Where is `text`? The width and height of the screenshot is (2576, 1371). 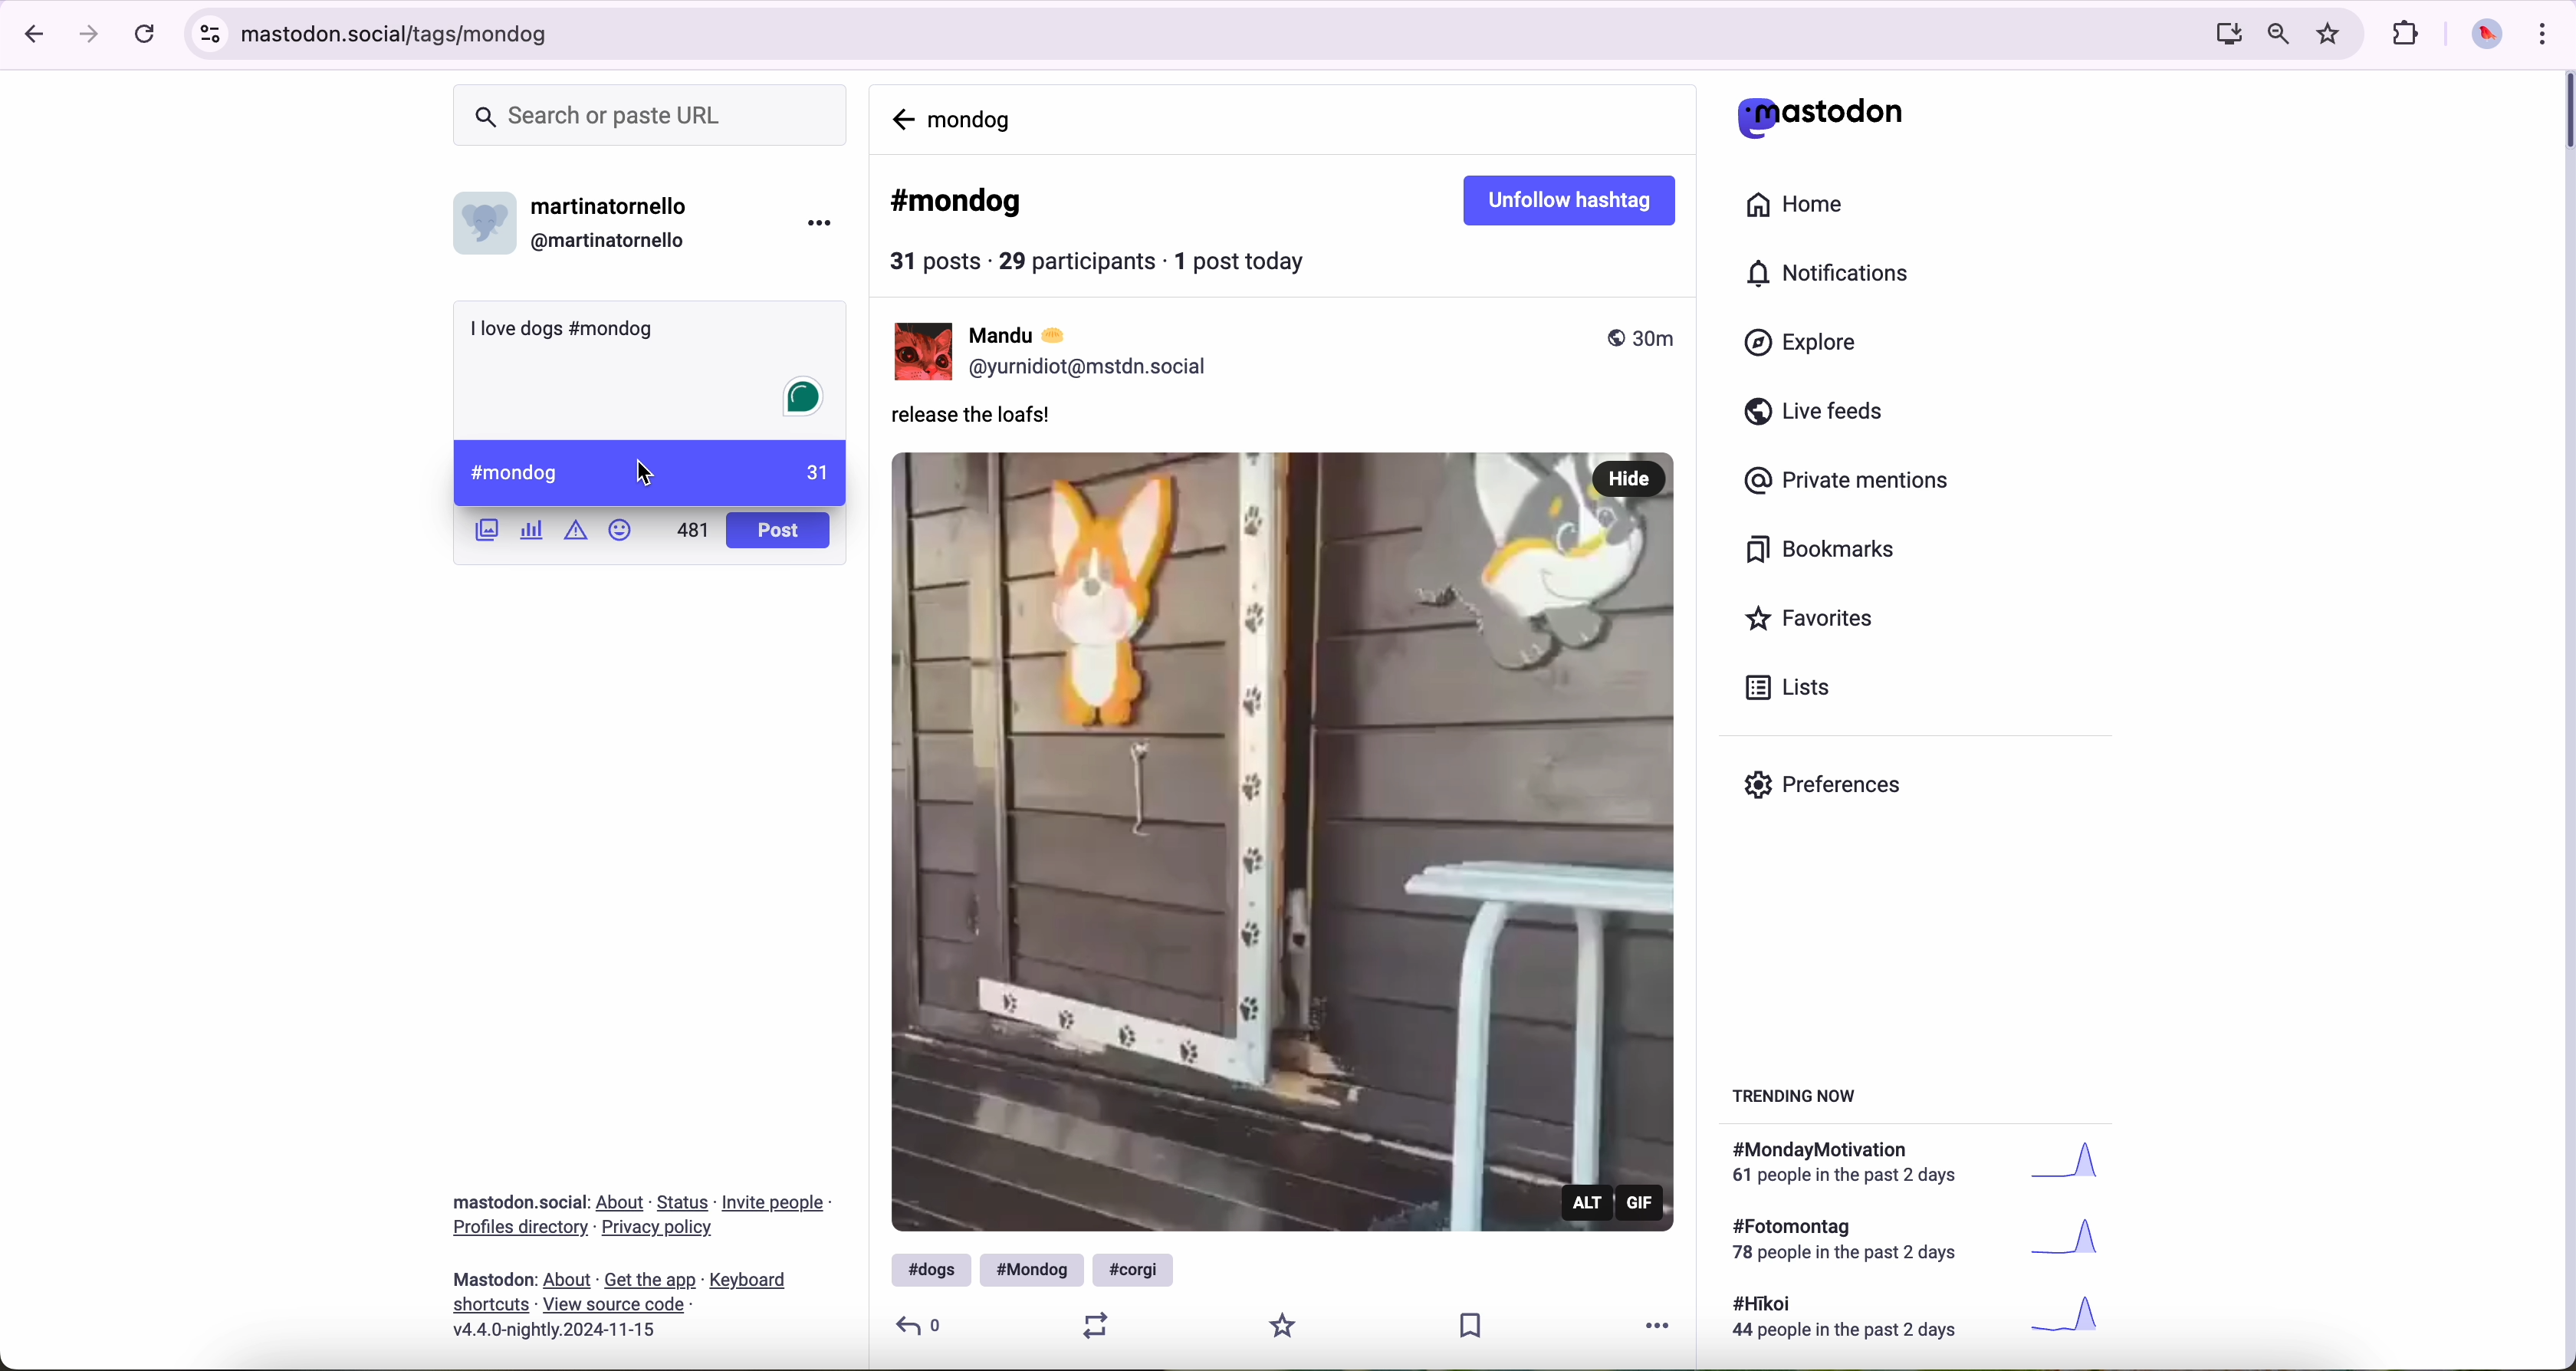 text is located at coordinates (1851, 1242).